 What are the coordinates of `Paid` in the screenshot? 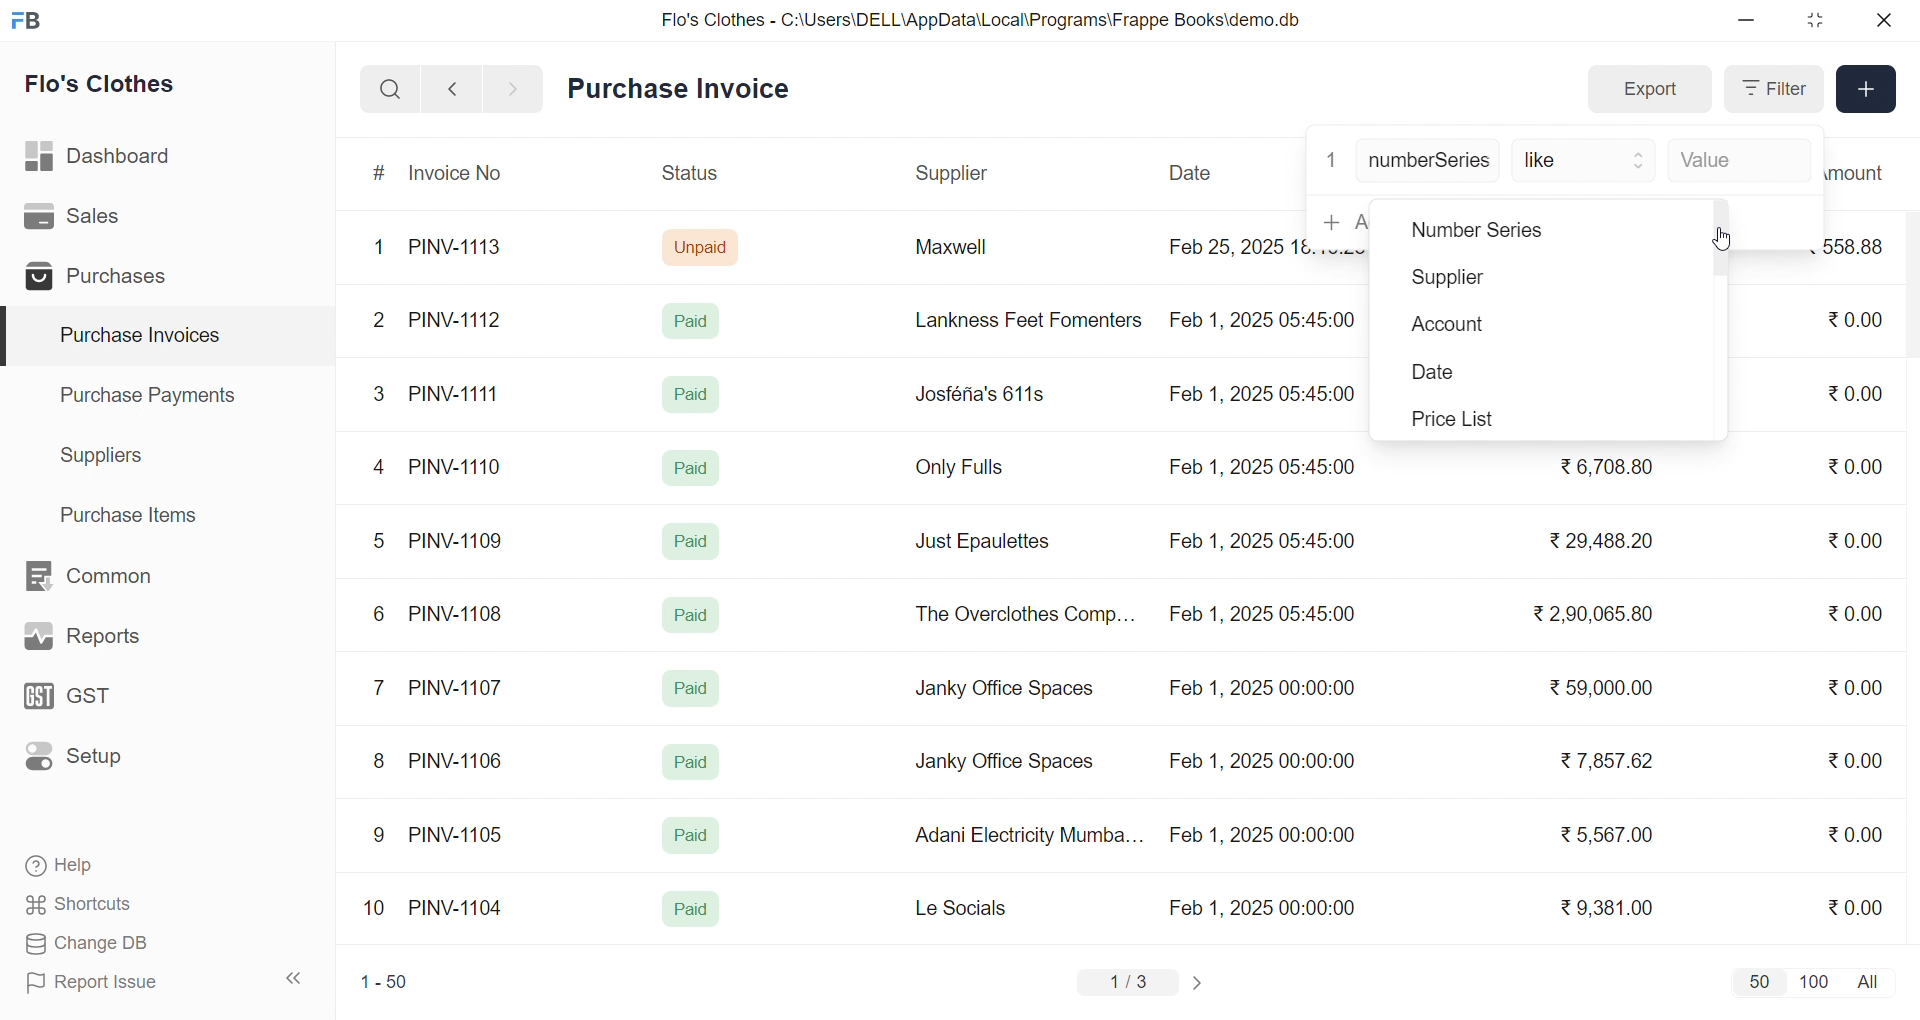 It's located at (695, 538).